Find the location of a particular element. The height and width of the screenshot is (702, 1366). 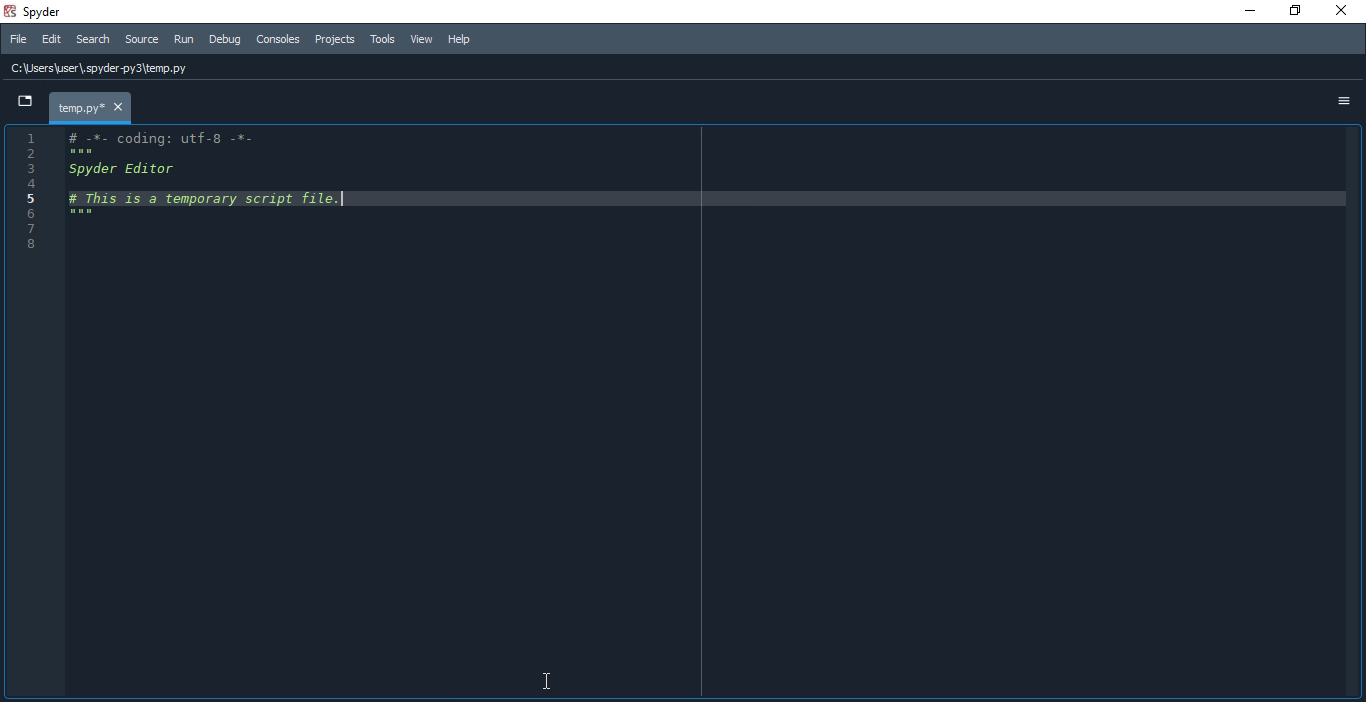

dropdown is located at coordinates (24, 102).